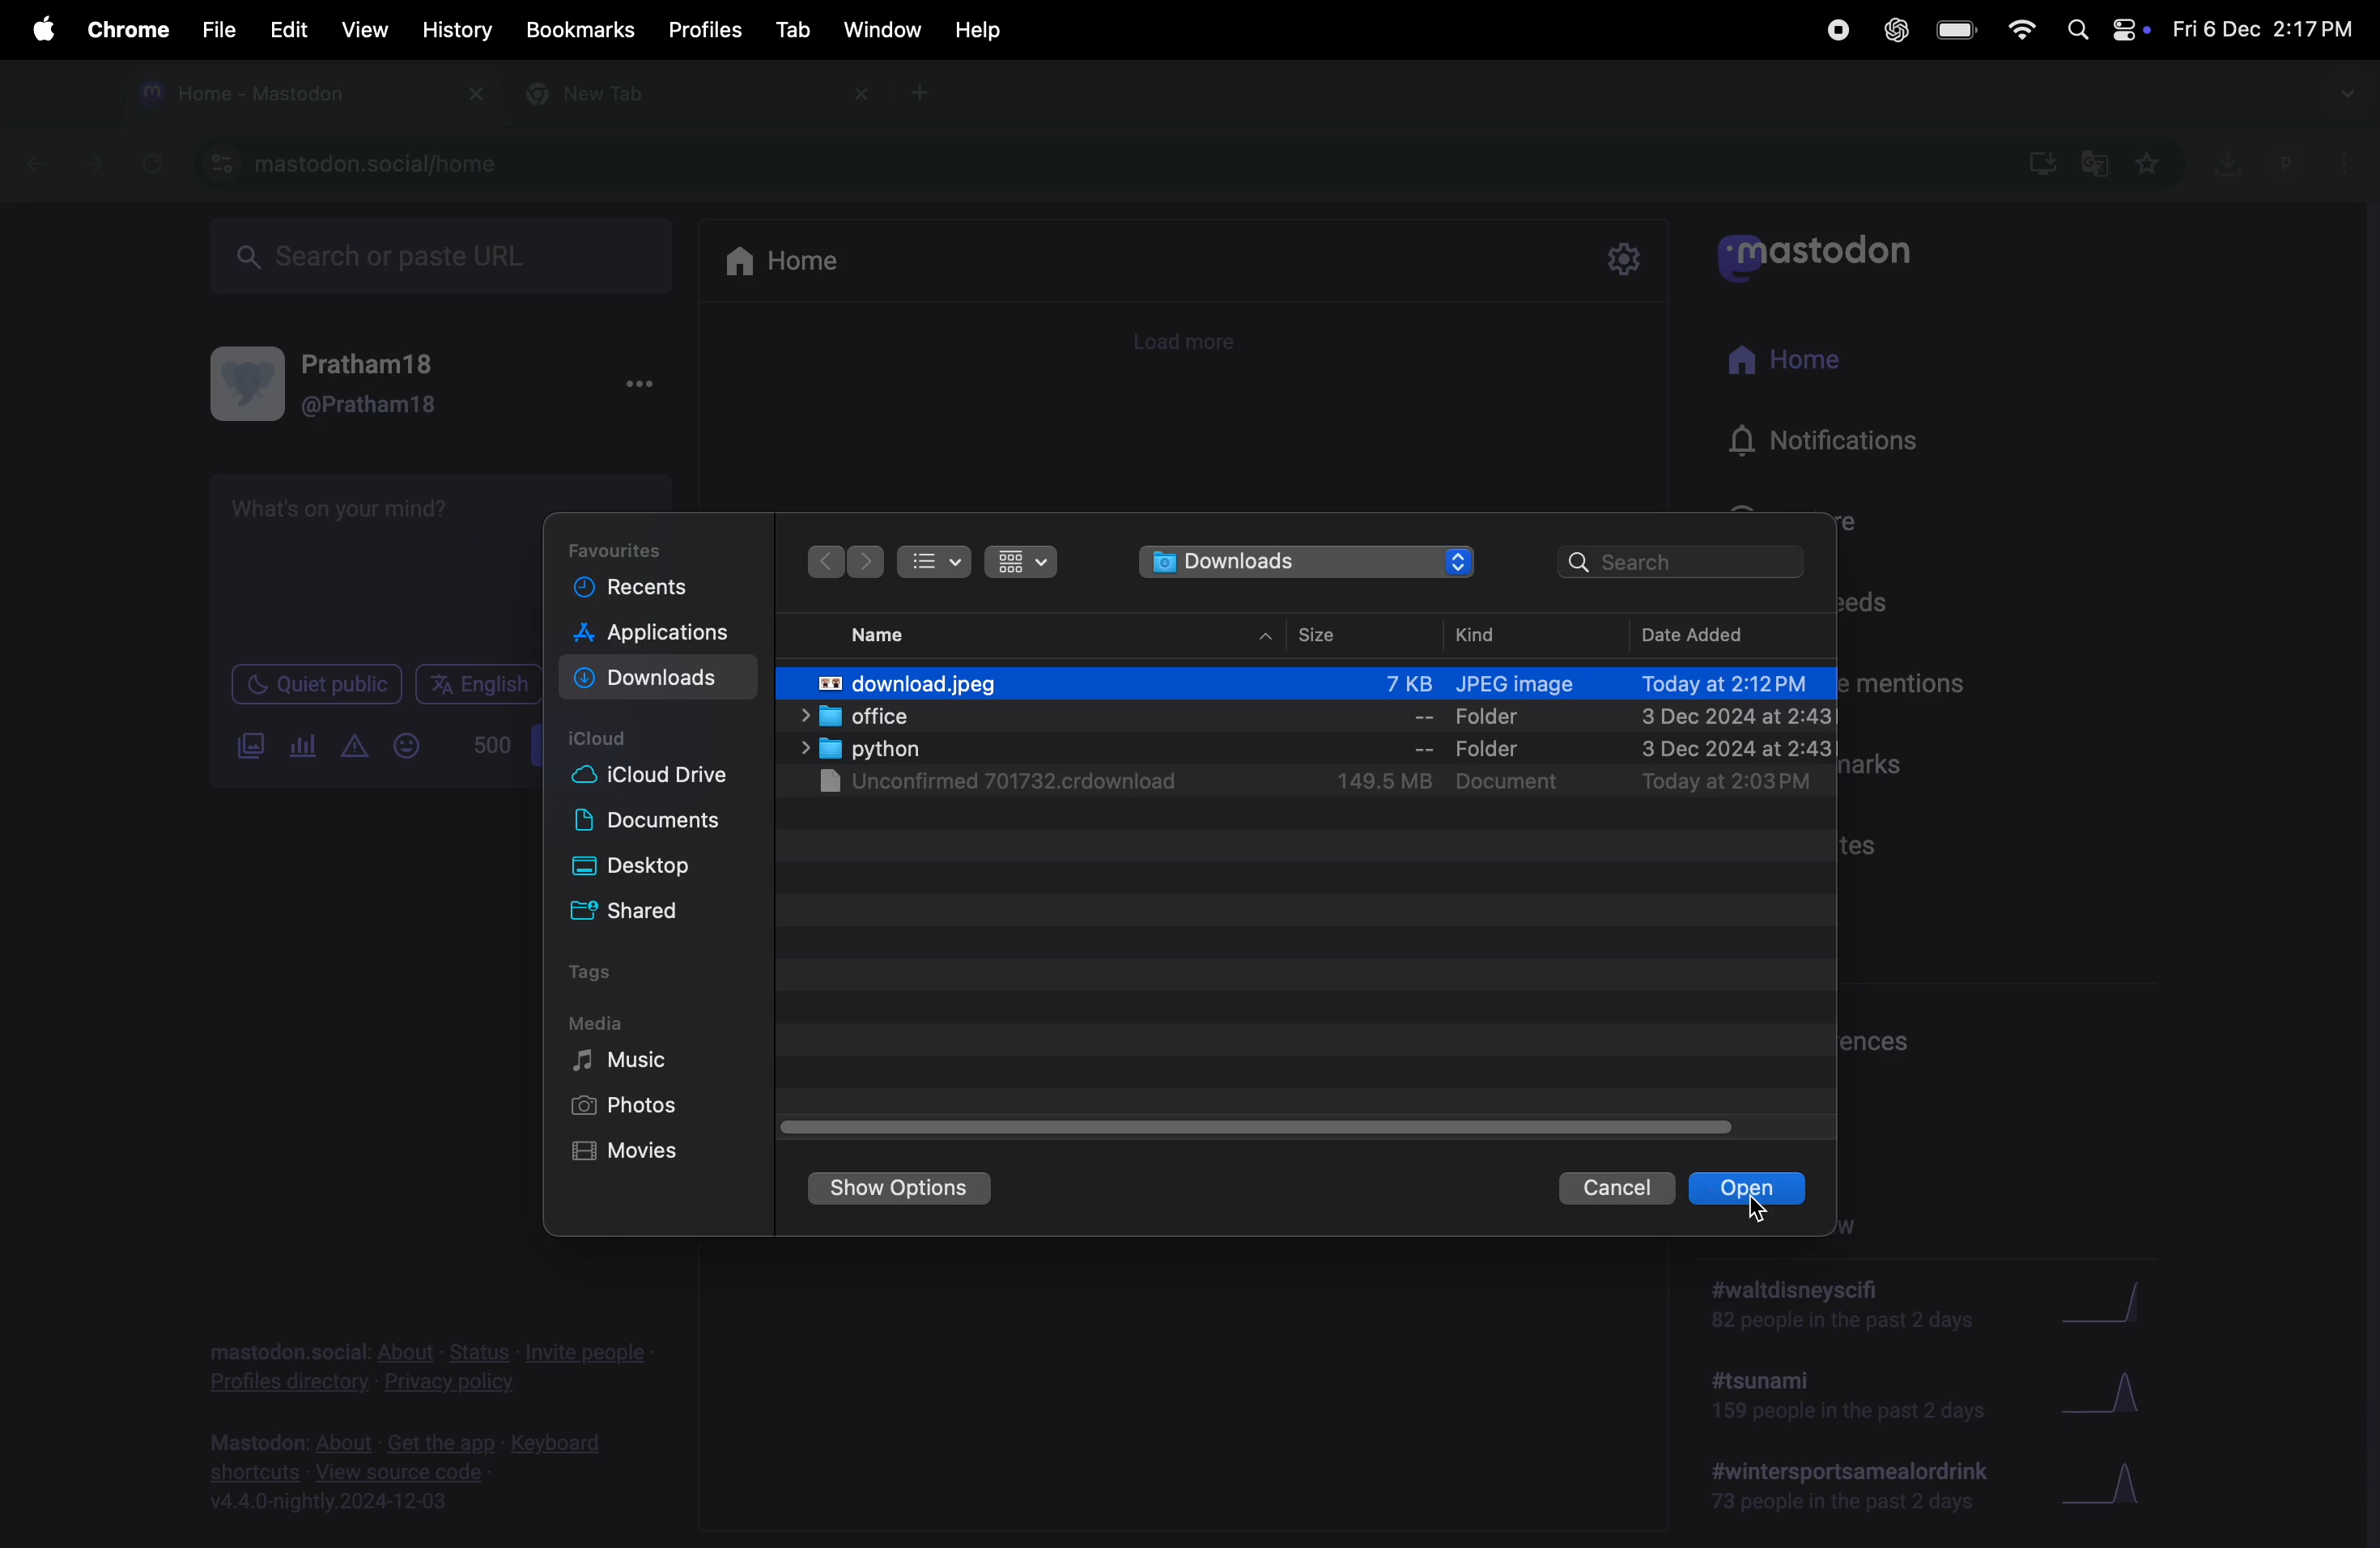  I want to click on searchbar, so click(1686, 563).